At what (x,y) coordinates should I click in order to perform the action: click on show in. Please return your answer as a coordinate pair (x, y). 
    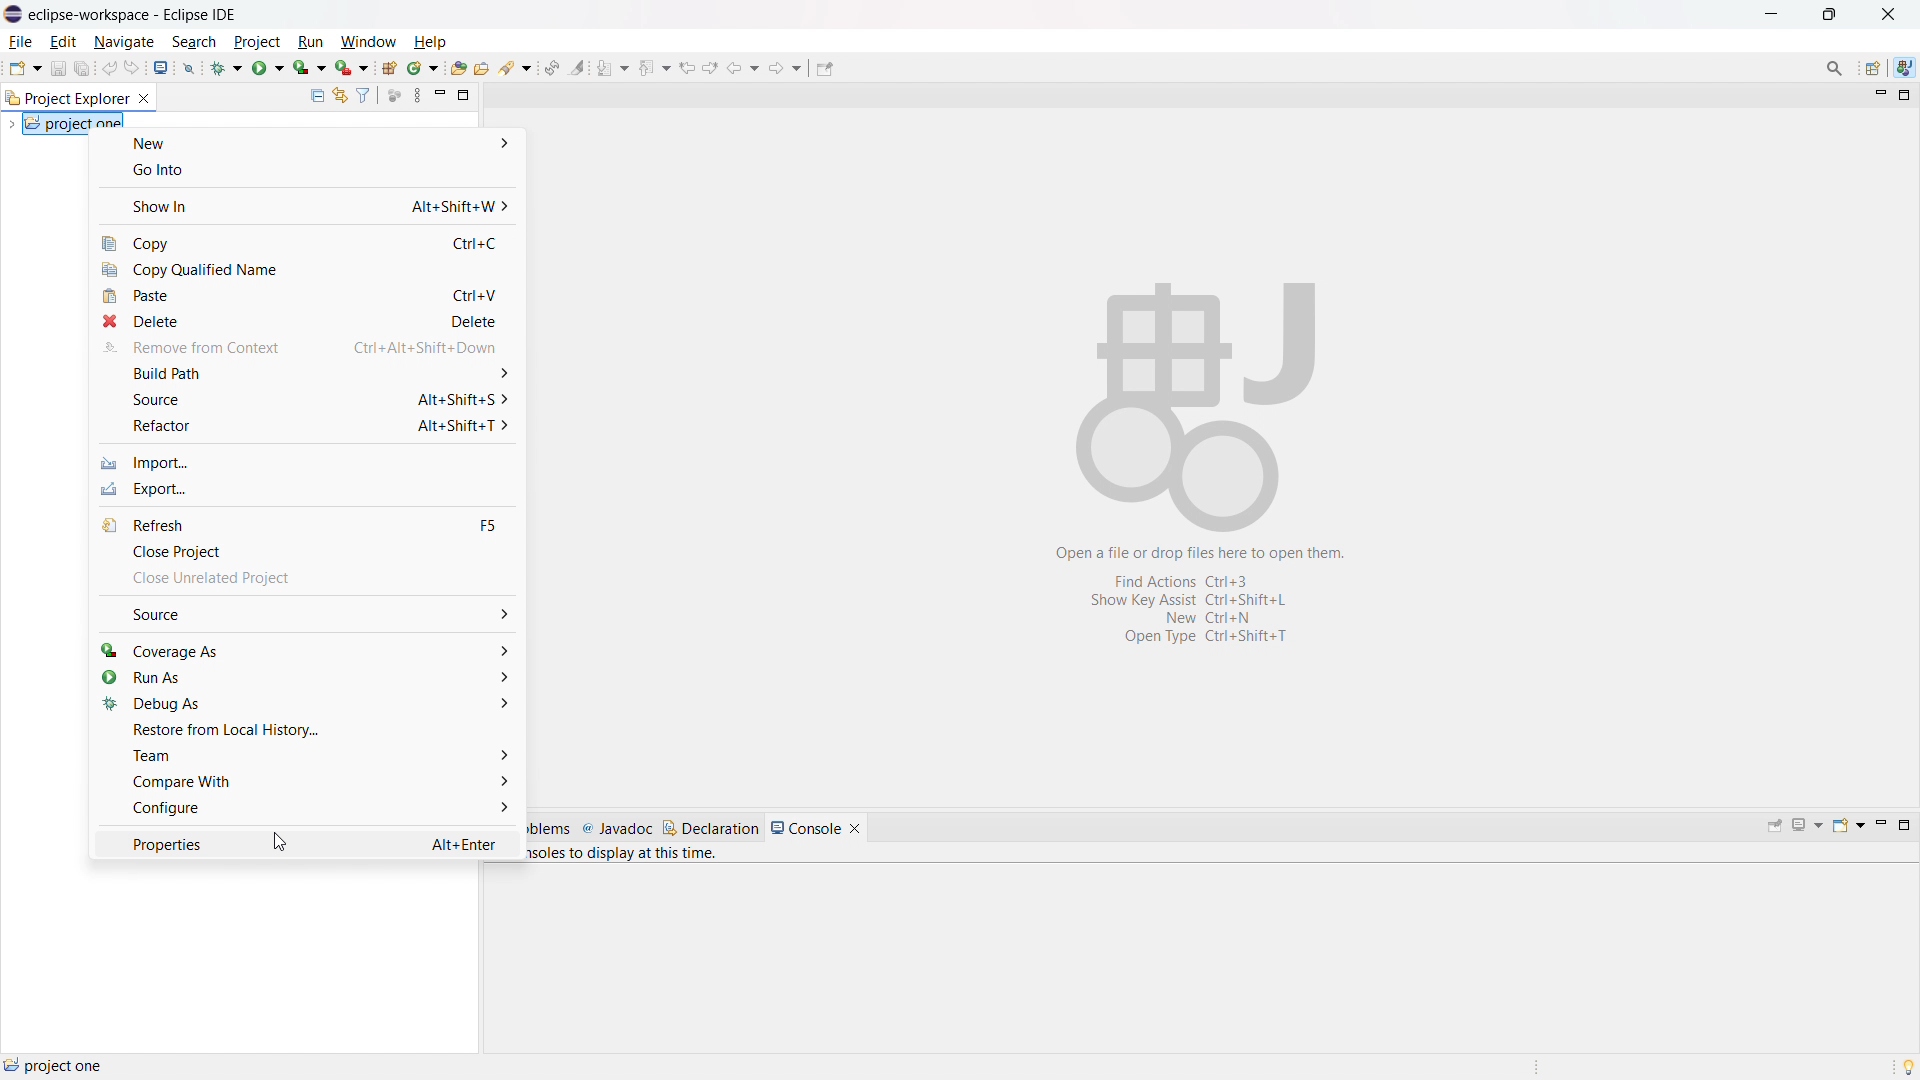
    Looking at the image, I should click on (307, 205).